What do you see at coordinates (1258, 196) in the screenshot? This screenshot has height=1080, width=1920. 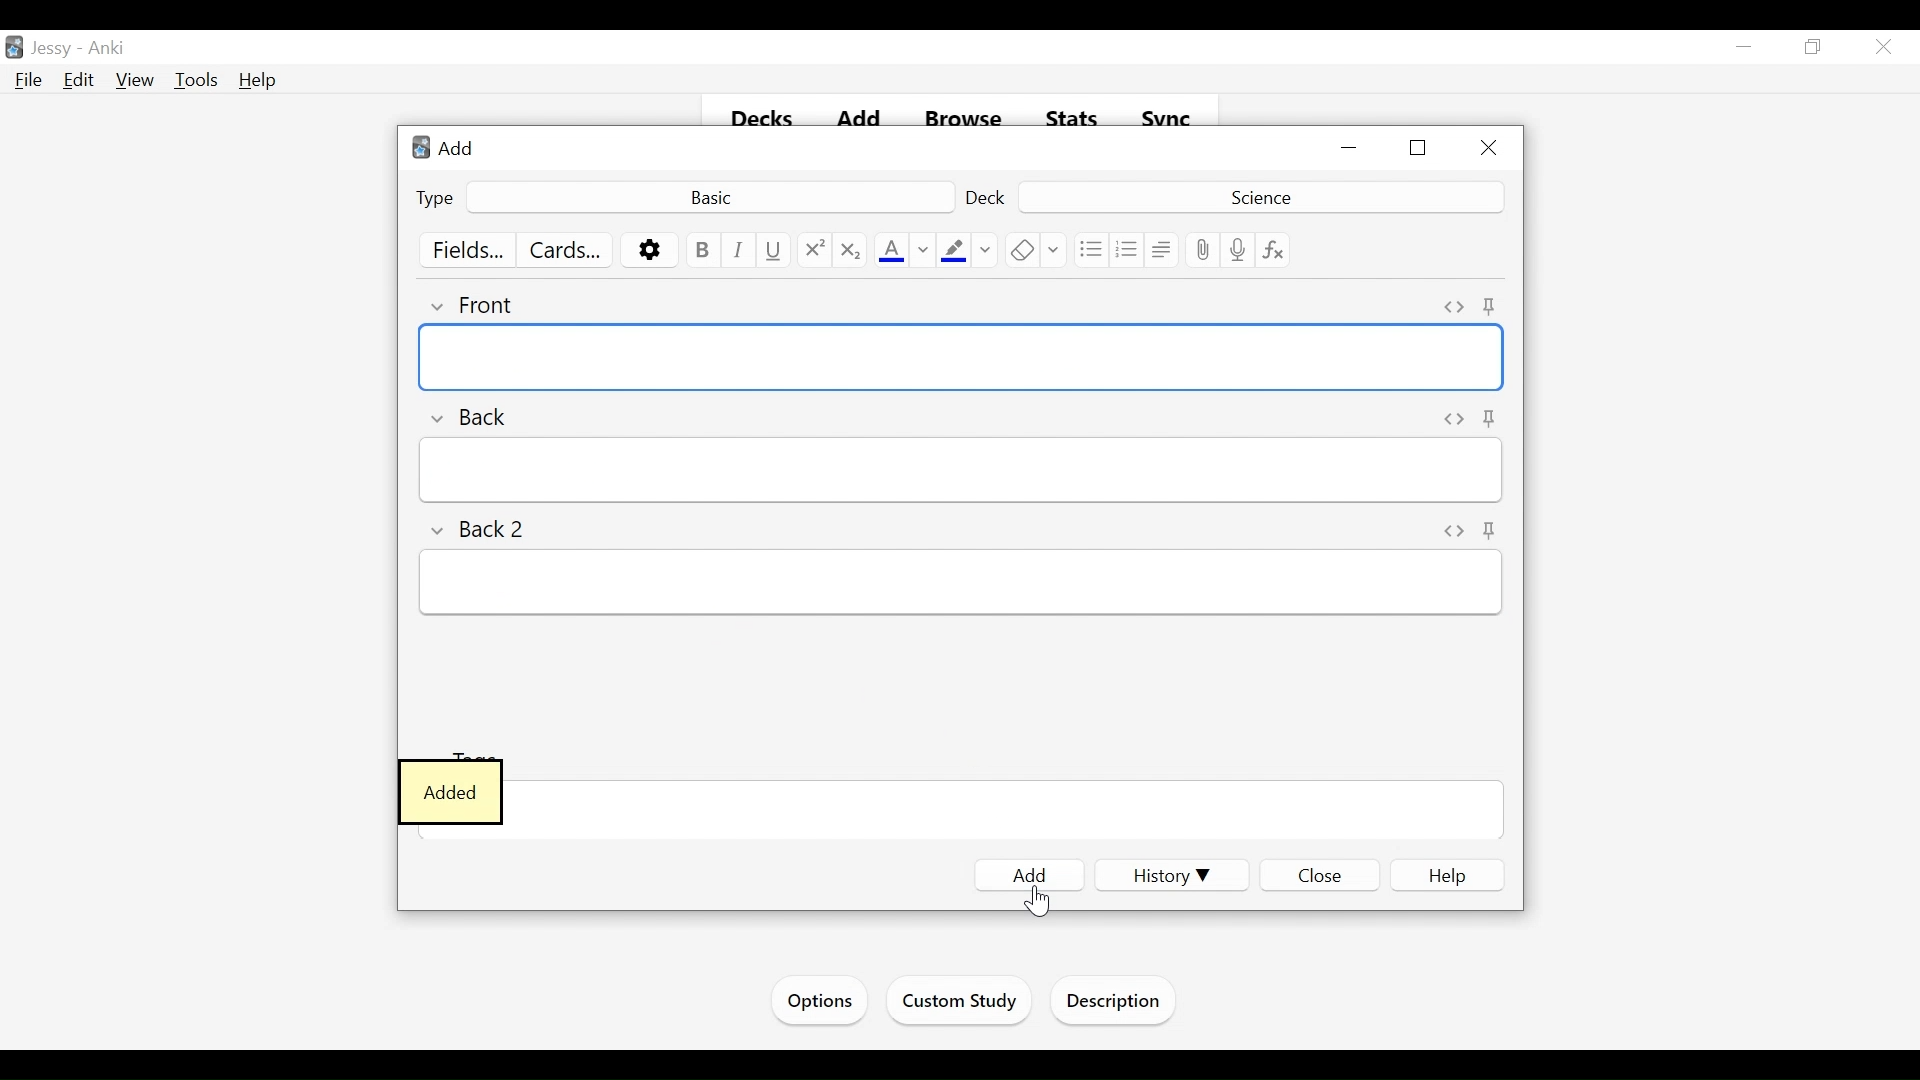 I see `Deck` at bounding box center [1258, 196].